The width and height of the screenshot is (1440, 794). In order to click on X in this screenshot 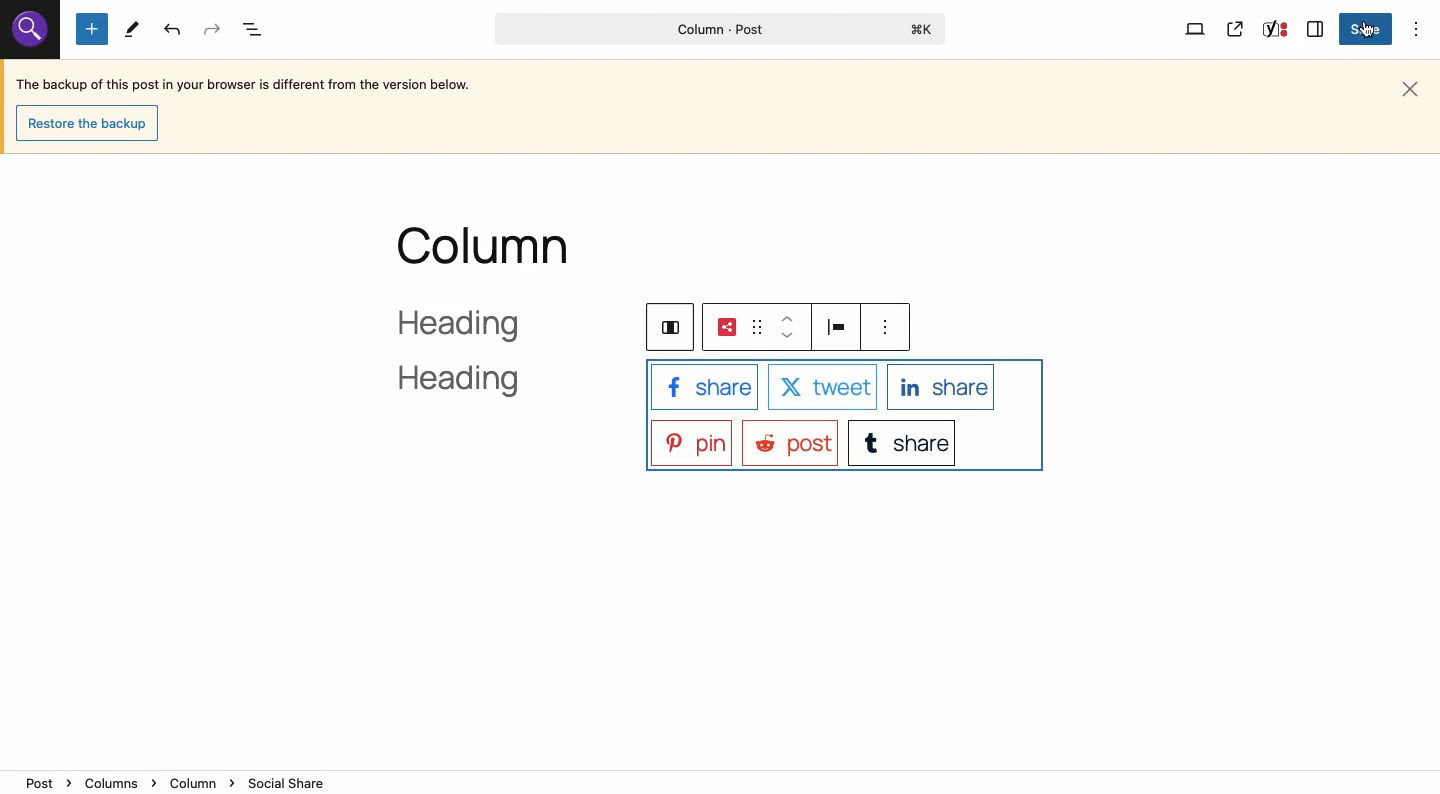, I will do `click(821, 388)`.